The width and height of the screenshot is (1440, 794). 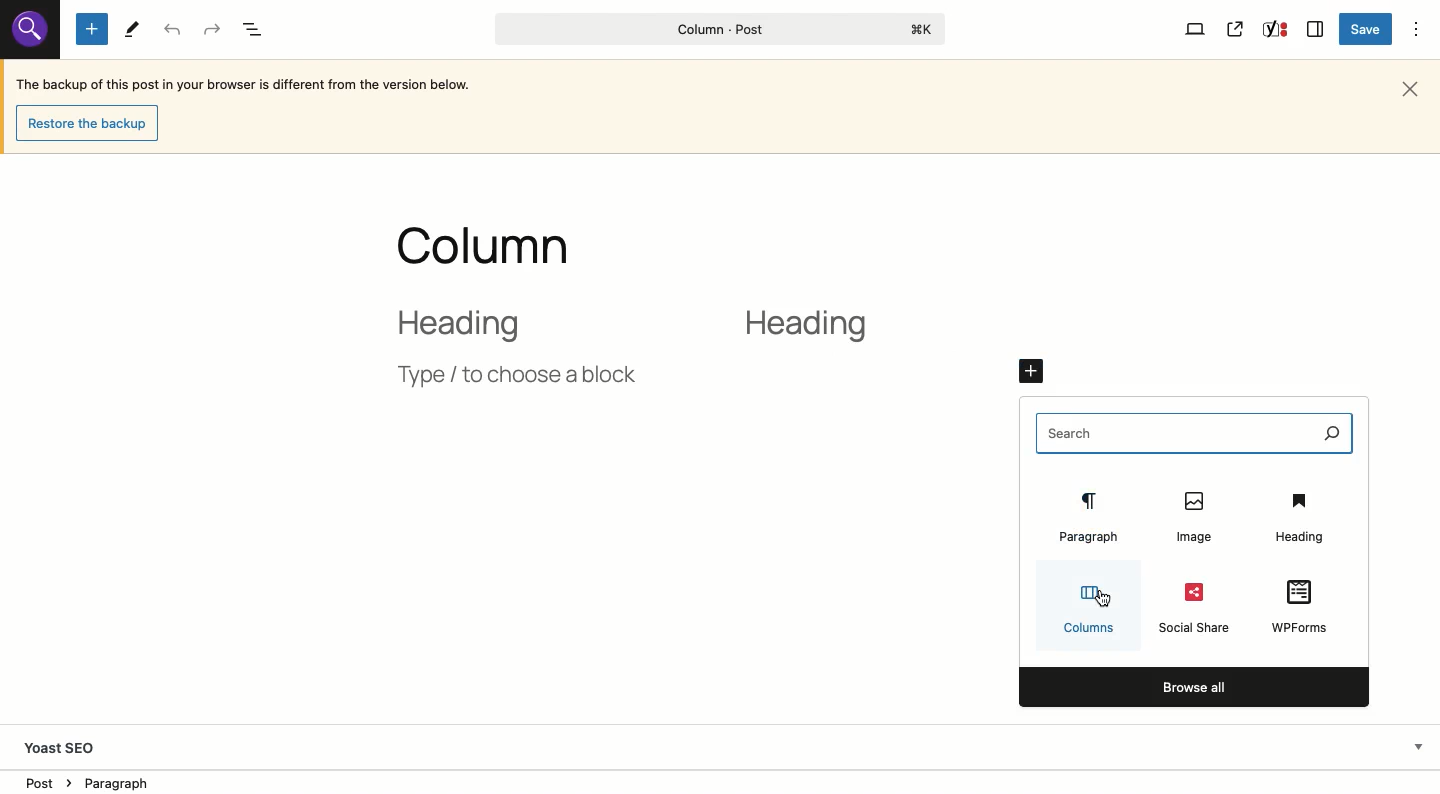 What do you see at coordinates (28, 24) in the screenshot?
I see `search` at bounding box center [28, 24].